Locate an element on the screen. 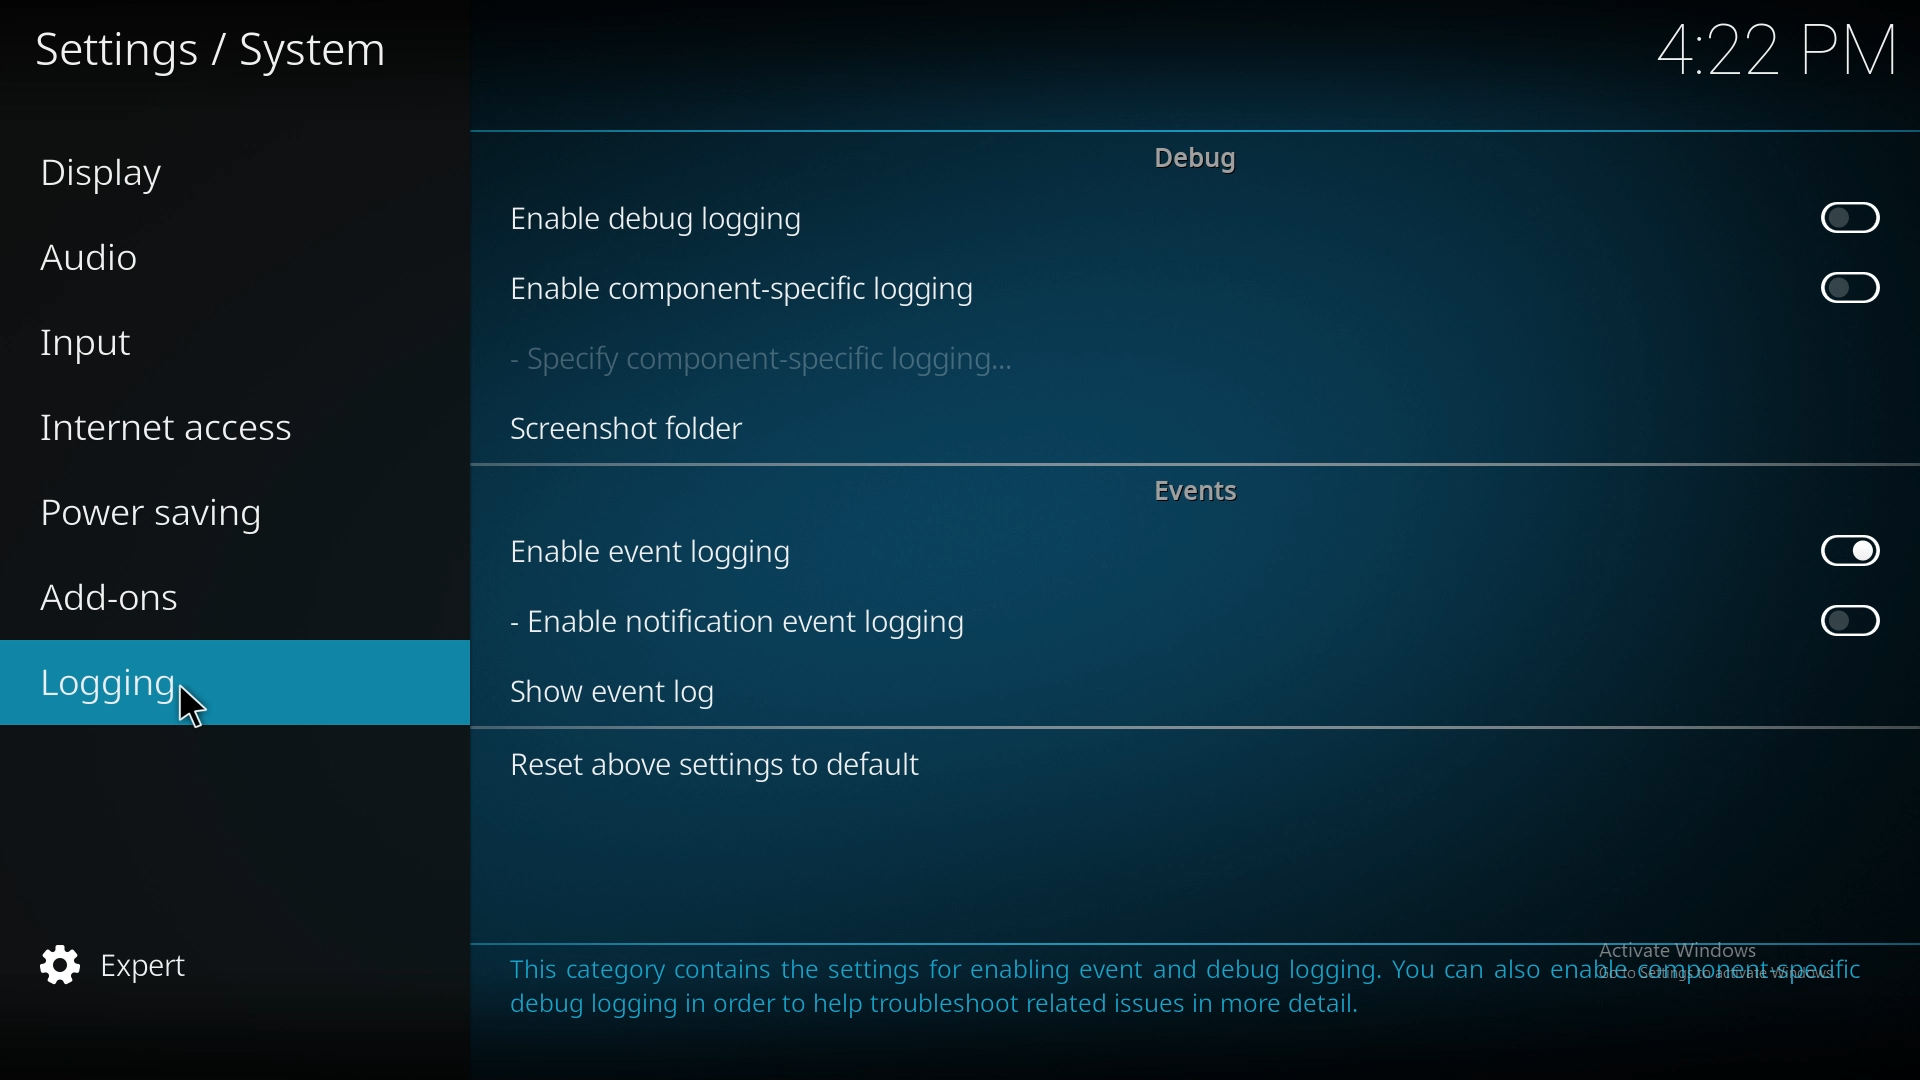 Image resolution: width=1920 pixels, height=1080 pixels. audio is located at coordinates (205, 253).